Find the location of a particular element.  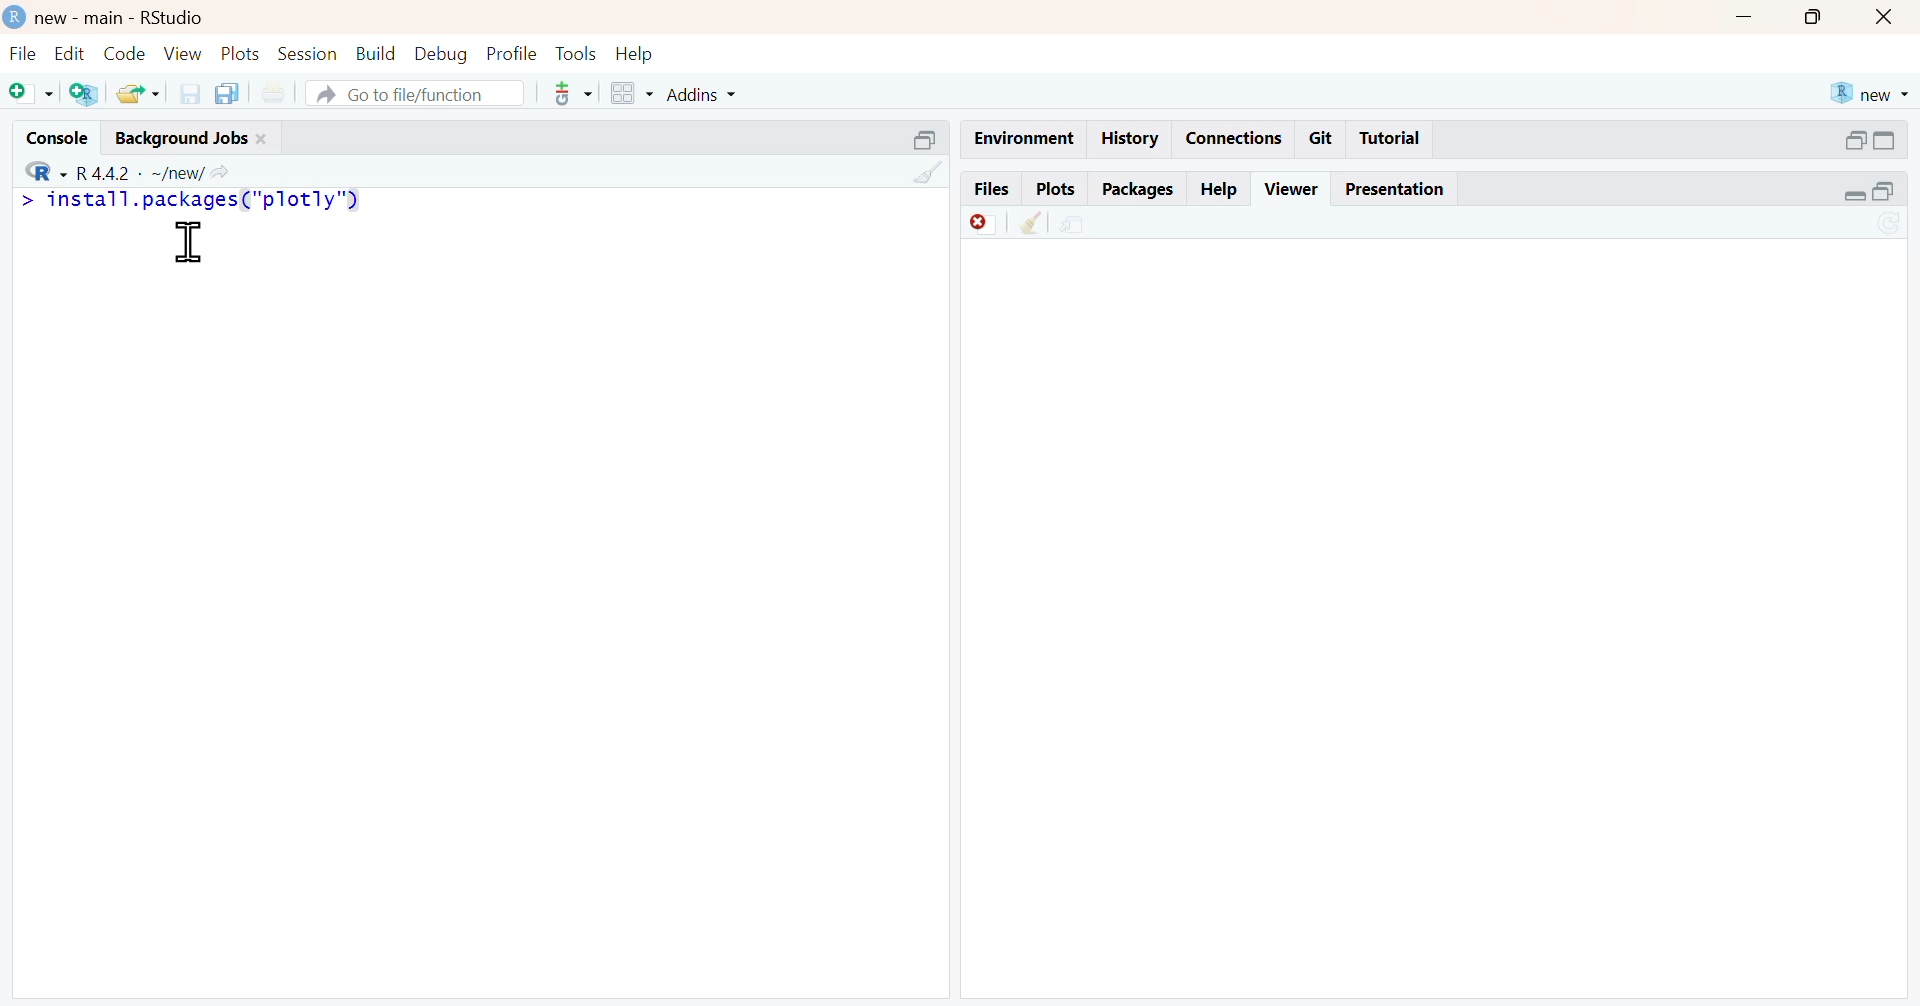

edit is located at coordinates (65, 53).